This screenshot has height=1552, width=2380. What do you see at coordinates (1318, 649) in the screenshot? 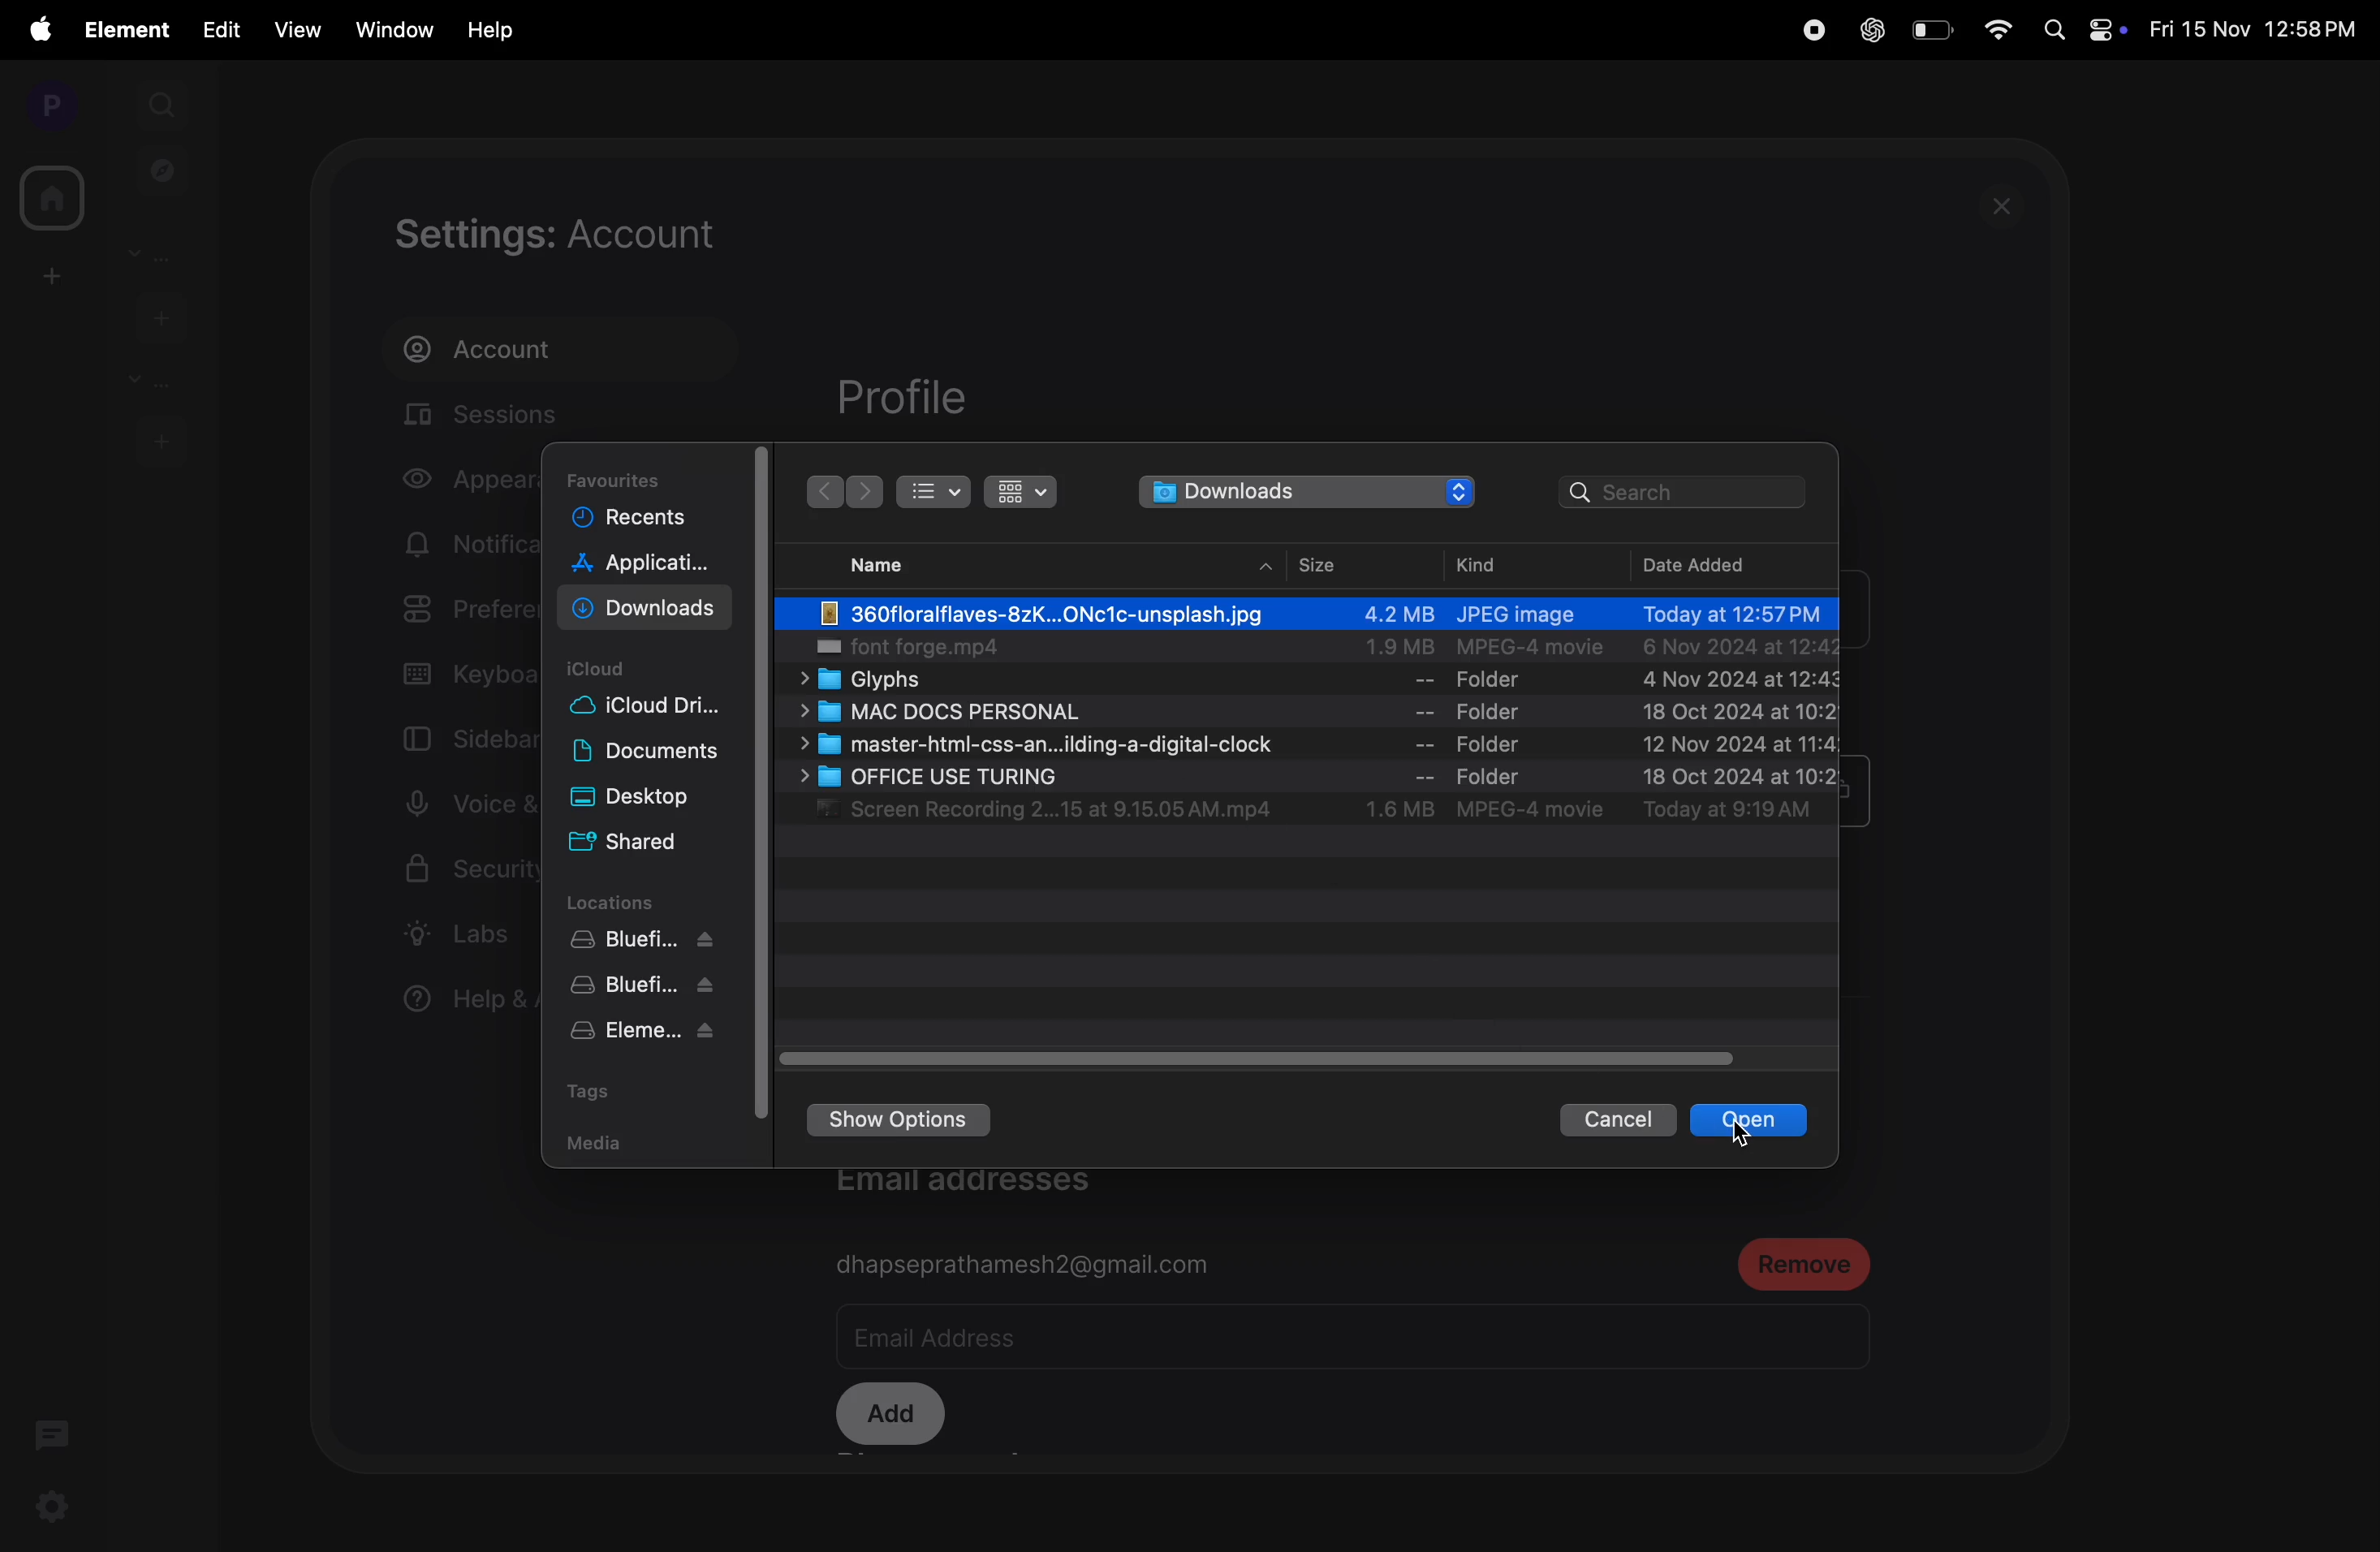
I see `font forge` at bounding box center [1318, 649].